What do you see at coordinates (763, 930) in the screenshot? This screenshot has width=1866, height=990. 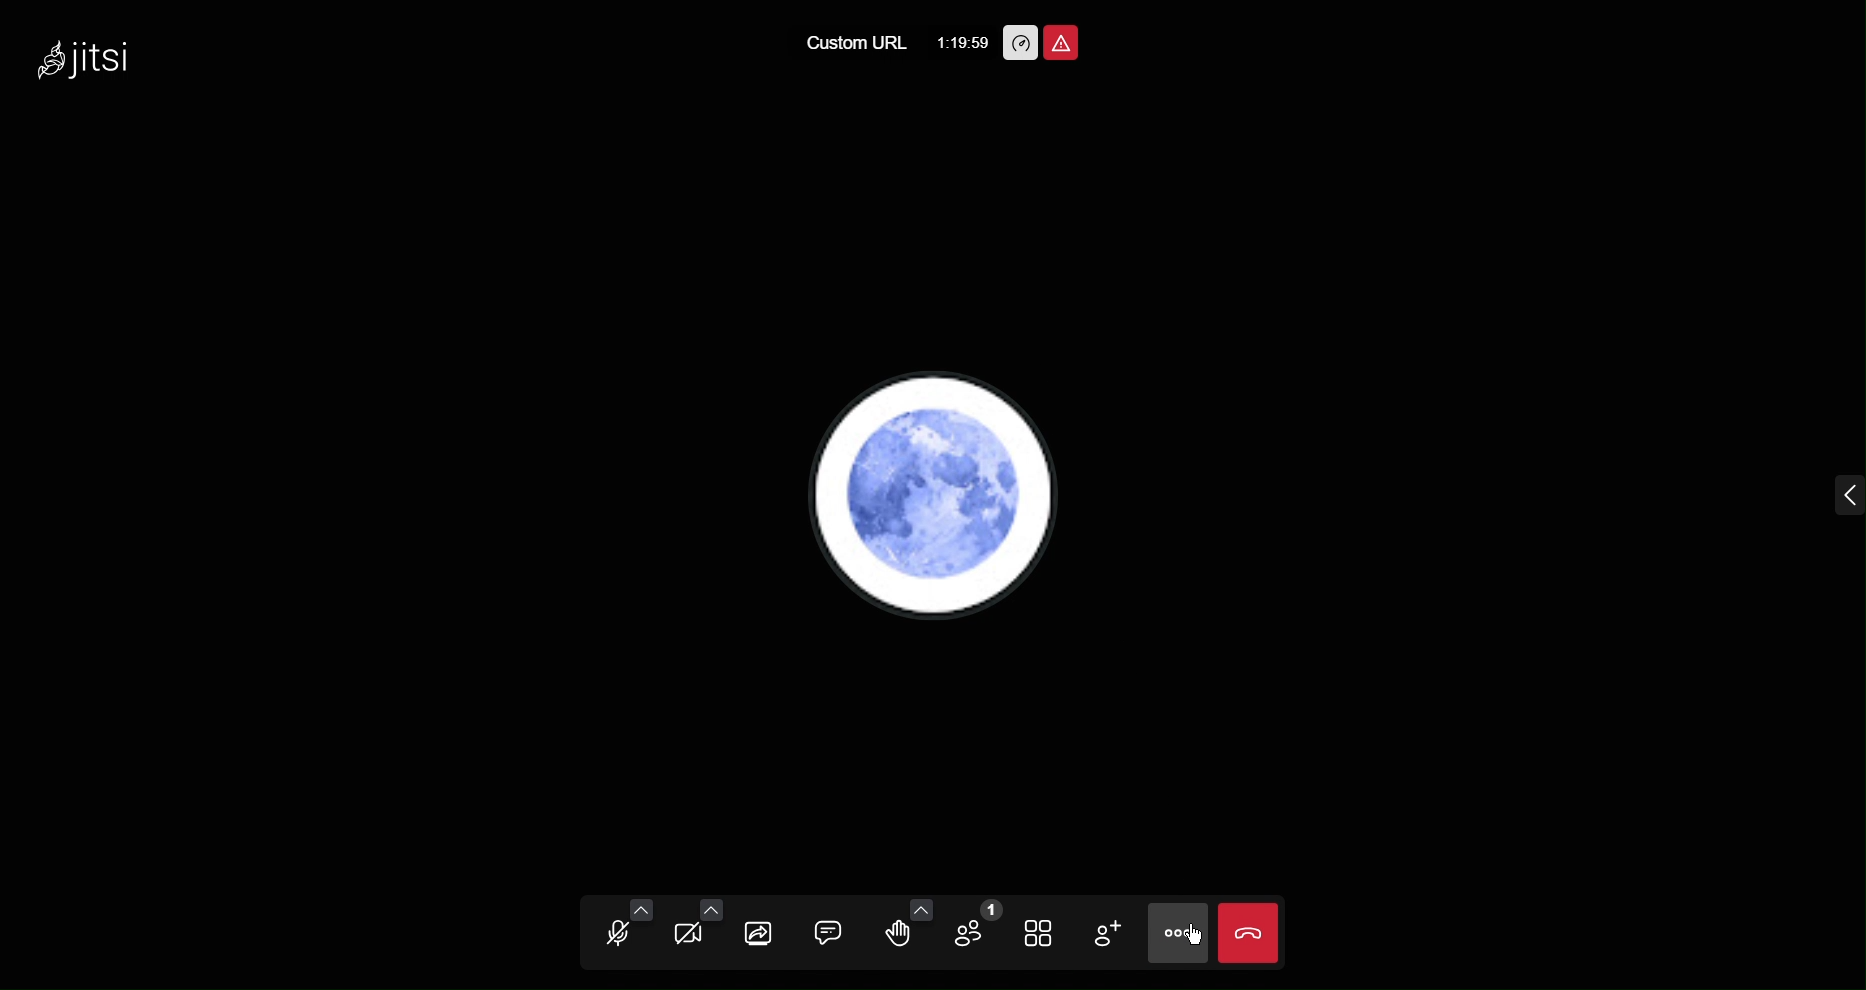 I see `Share Screen` at bounding box center [763, 930].